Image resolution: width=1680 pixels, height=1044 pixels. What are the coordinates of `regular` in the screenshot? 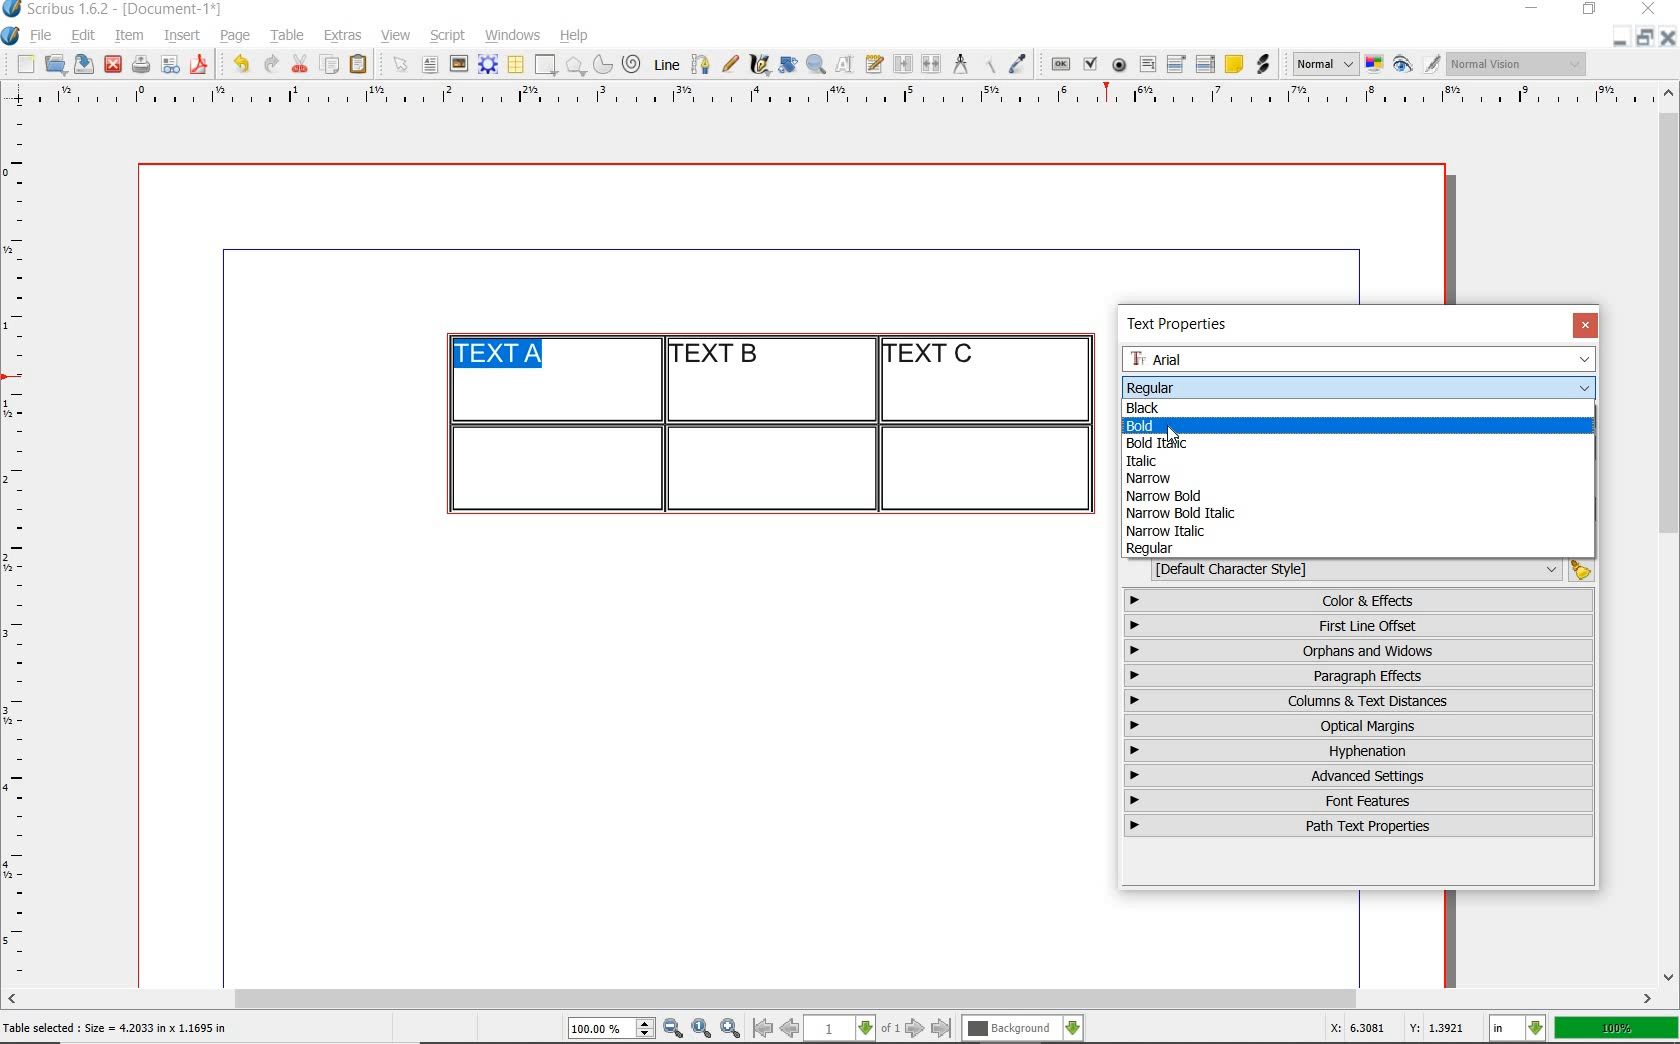 It's located at (1149, 386).